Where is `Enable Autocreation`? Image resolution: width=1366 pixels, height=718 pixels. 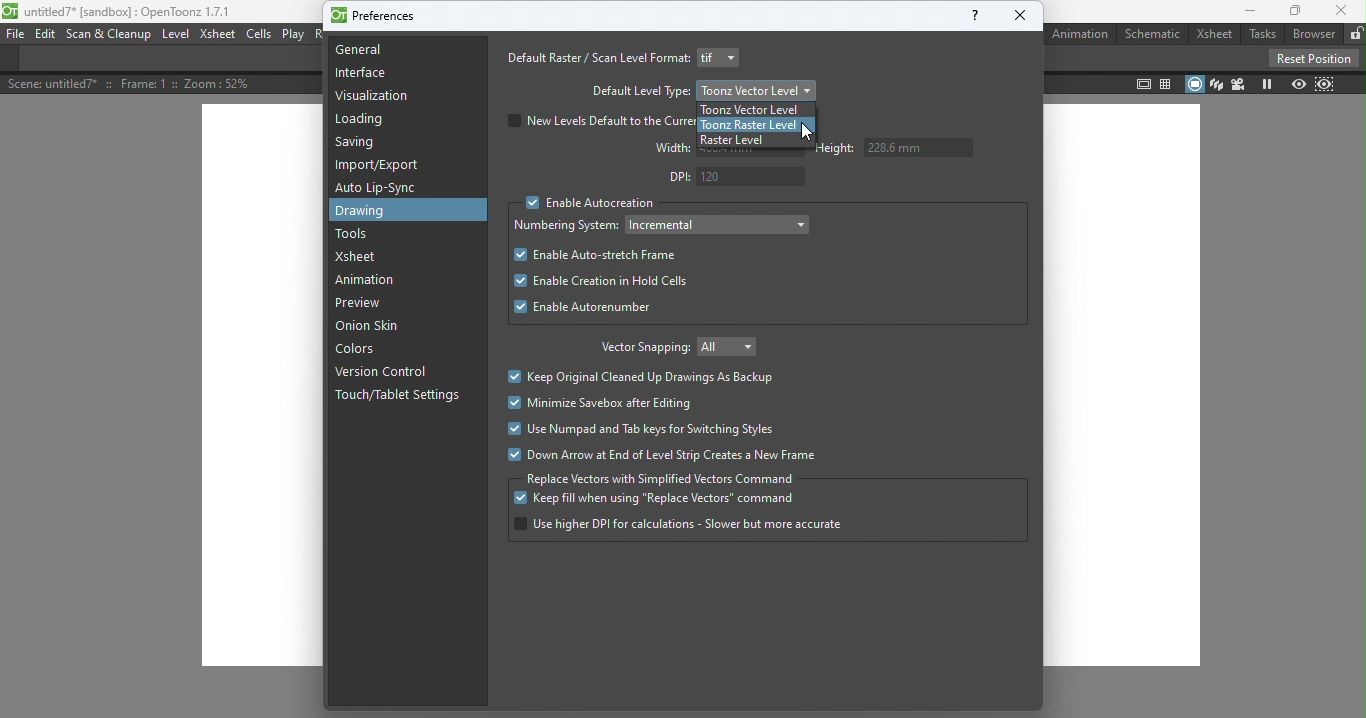
Enable Autocreation is located at coordinates (590, 204).